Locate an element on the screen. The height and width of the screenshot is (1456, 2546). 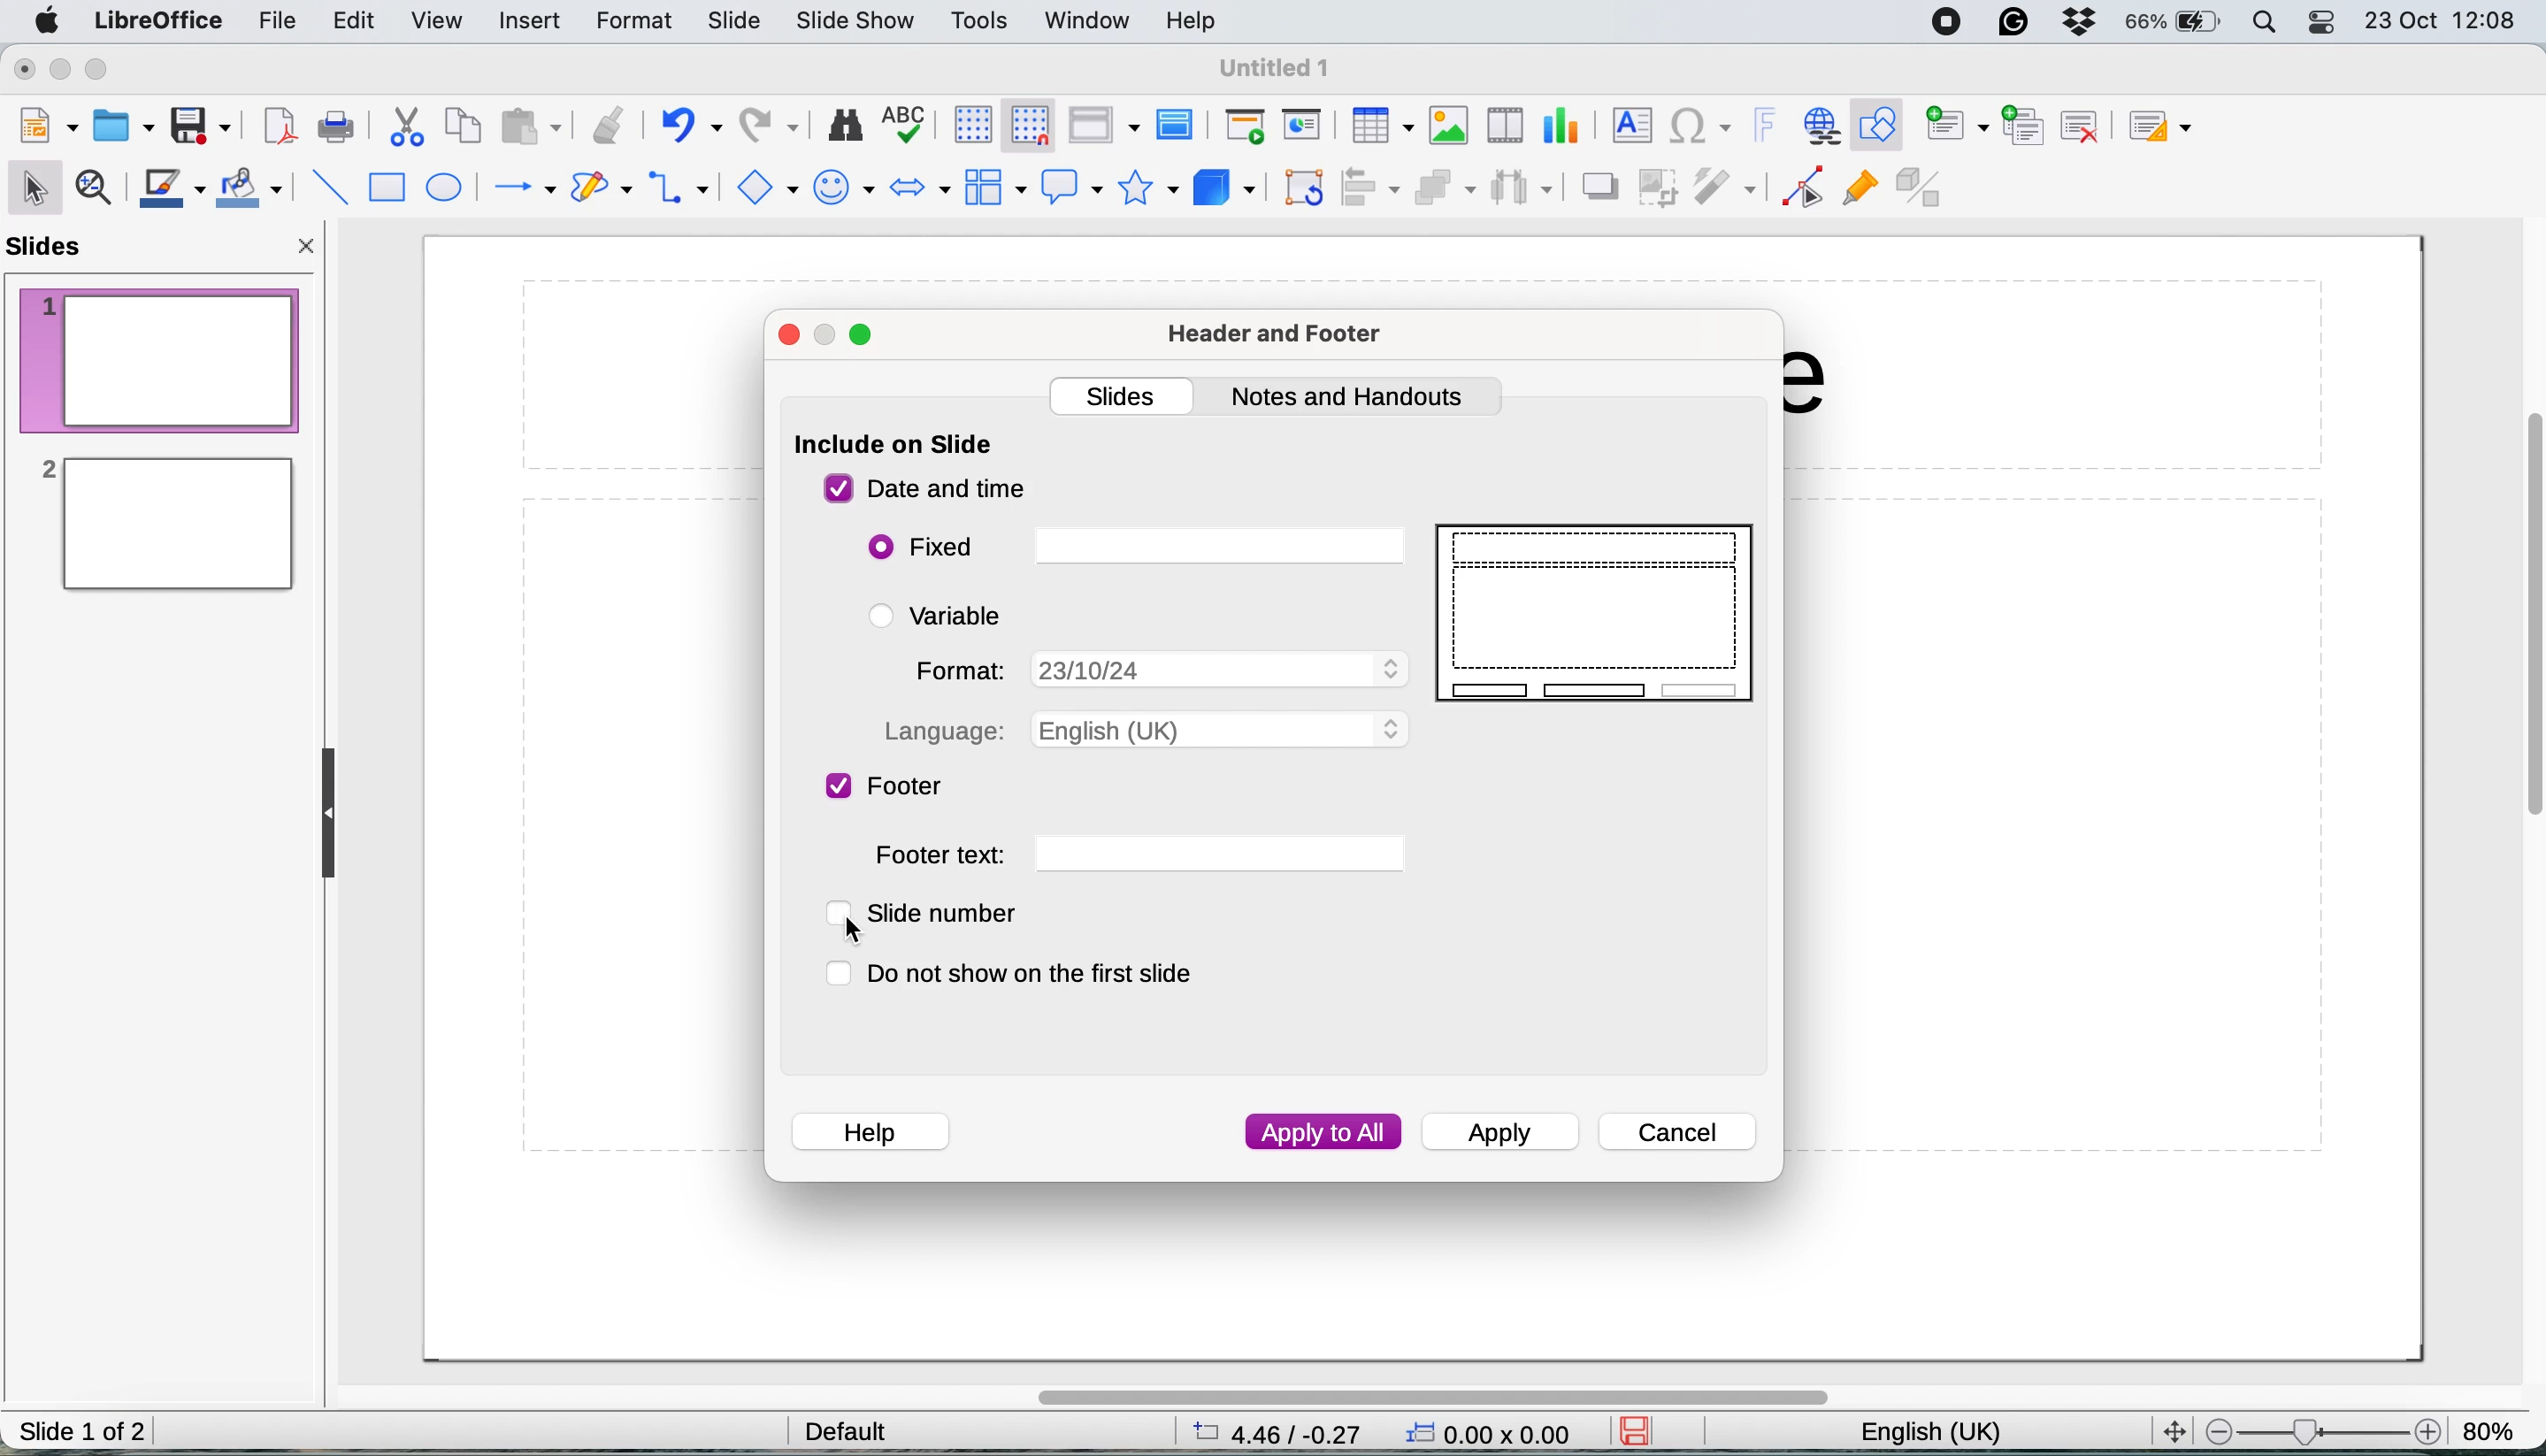
insert double arrow lines is located at coordinates (680, 190).